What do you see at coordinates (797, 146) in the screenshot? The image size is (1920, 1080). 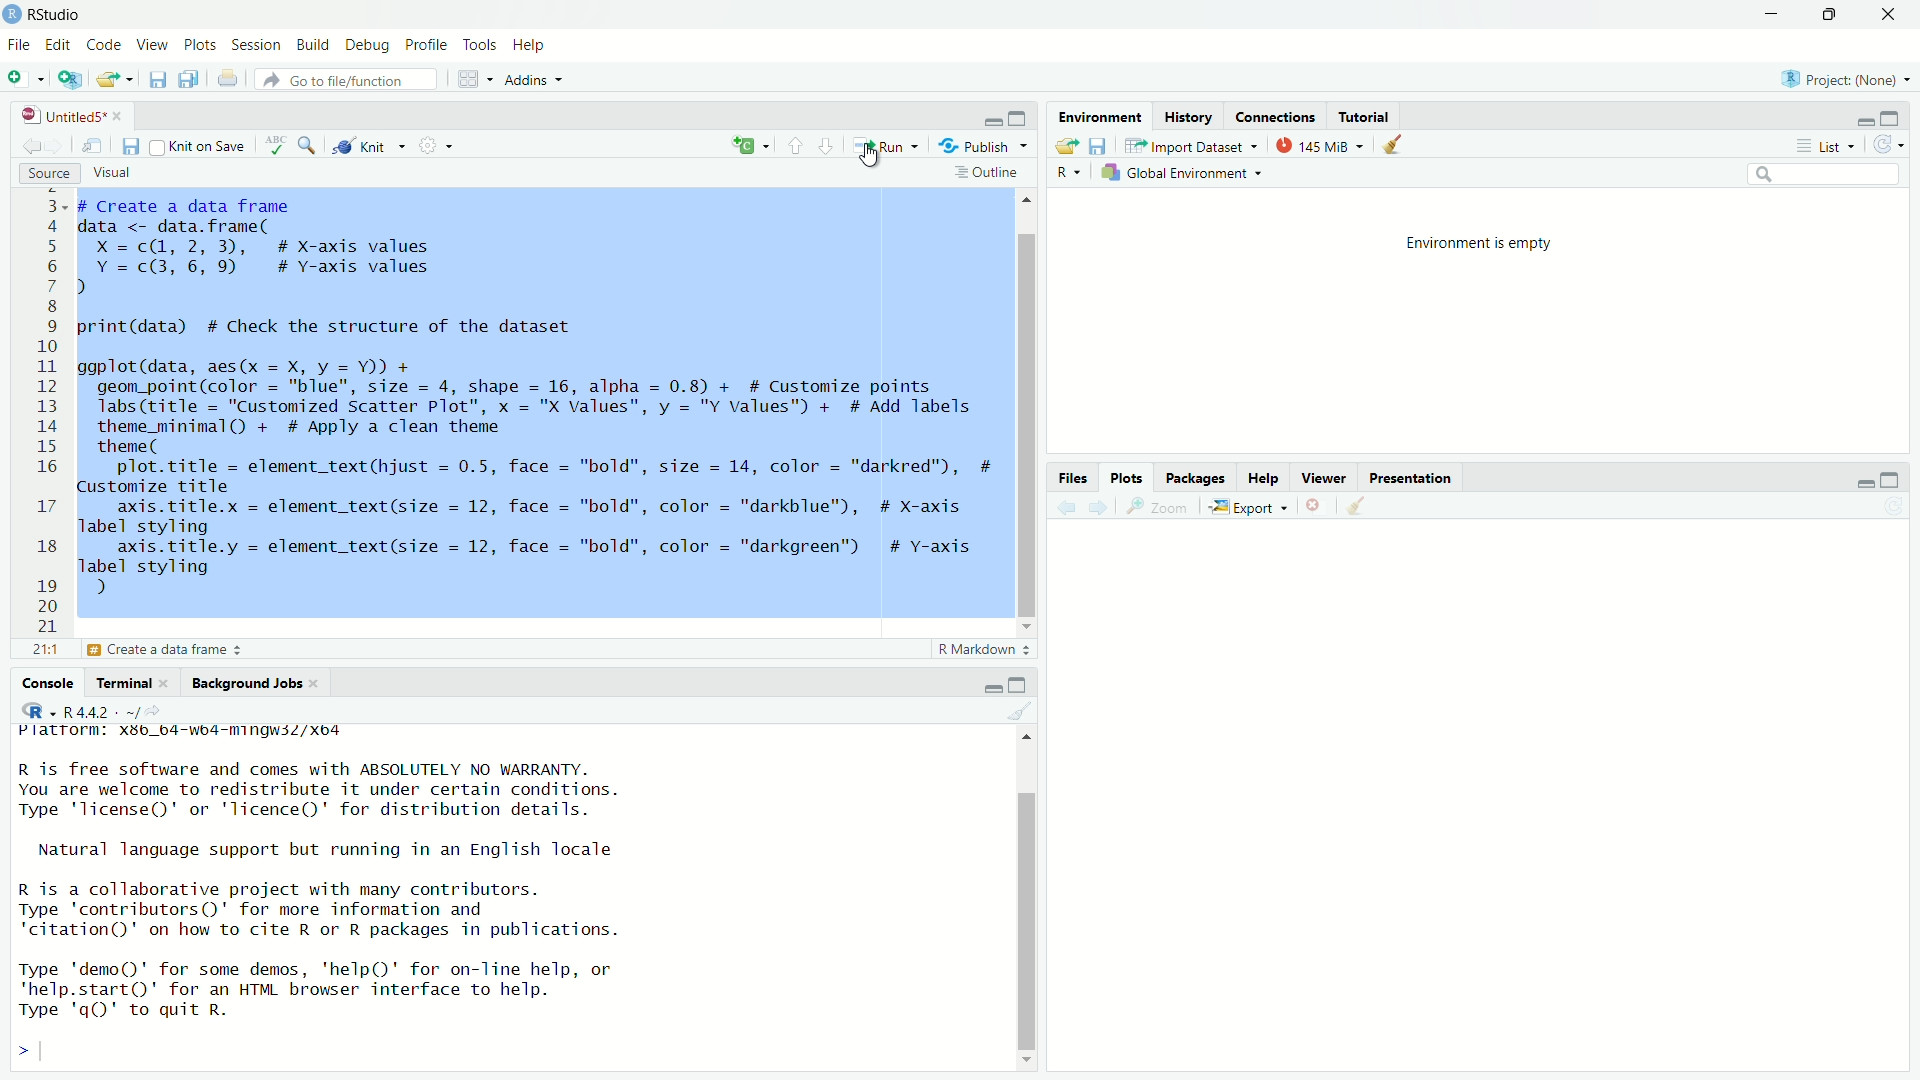 I see `Go to the previous section/chunk` at bounding box center [797, 146].